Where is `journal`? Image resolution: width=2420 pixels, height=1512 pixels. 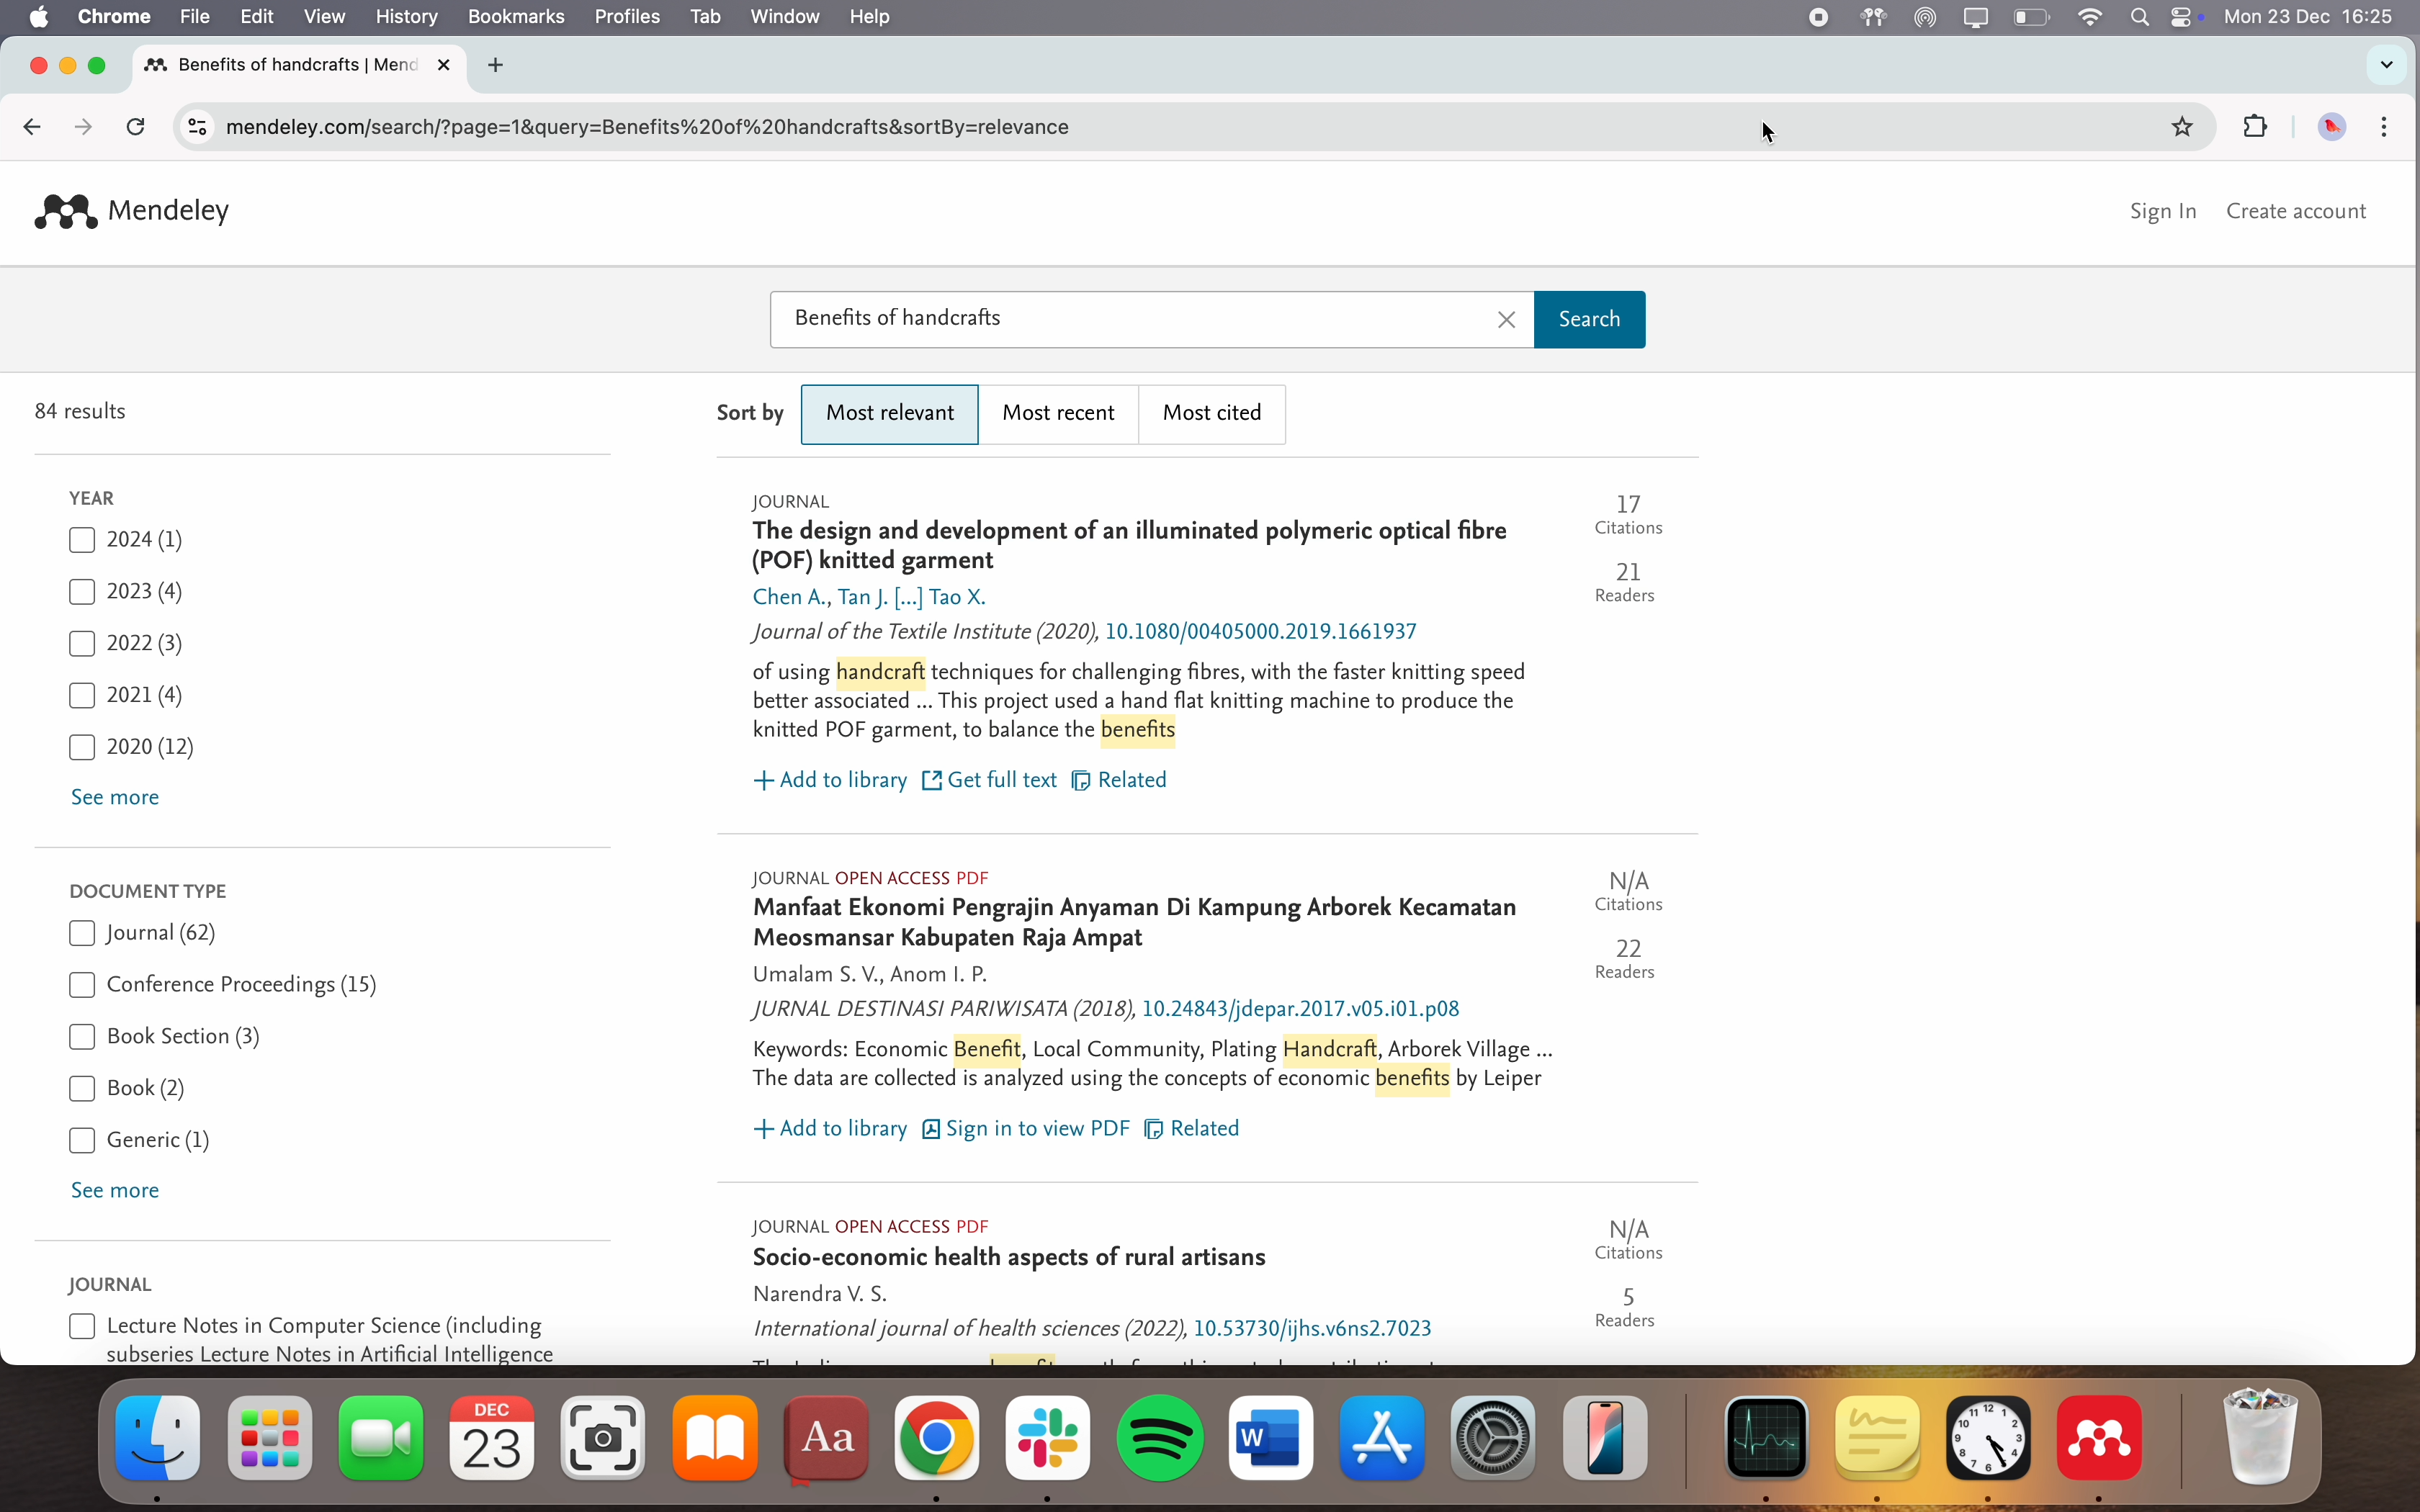 journal is located at coordinates (148, 934).